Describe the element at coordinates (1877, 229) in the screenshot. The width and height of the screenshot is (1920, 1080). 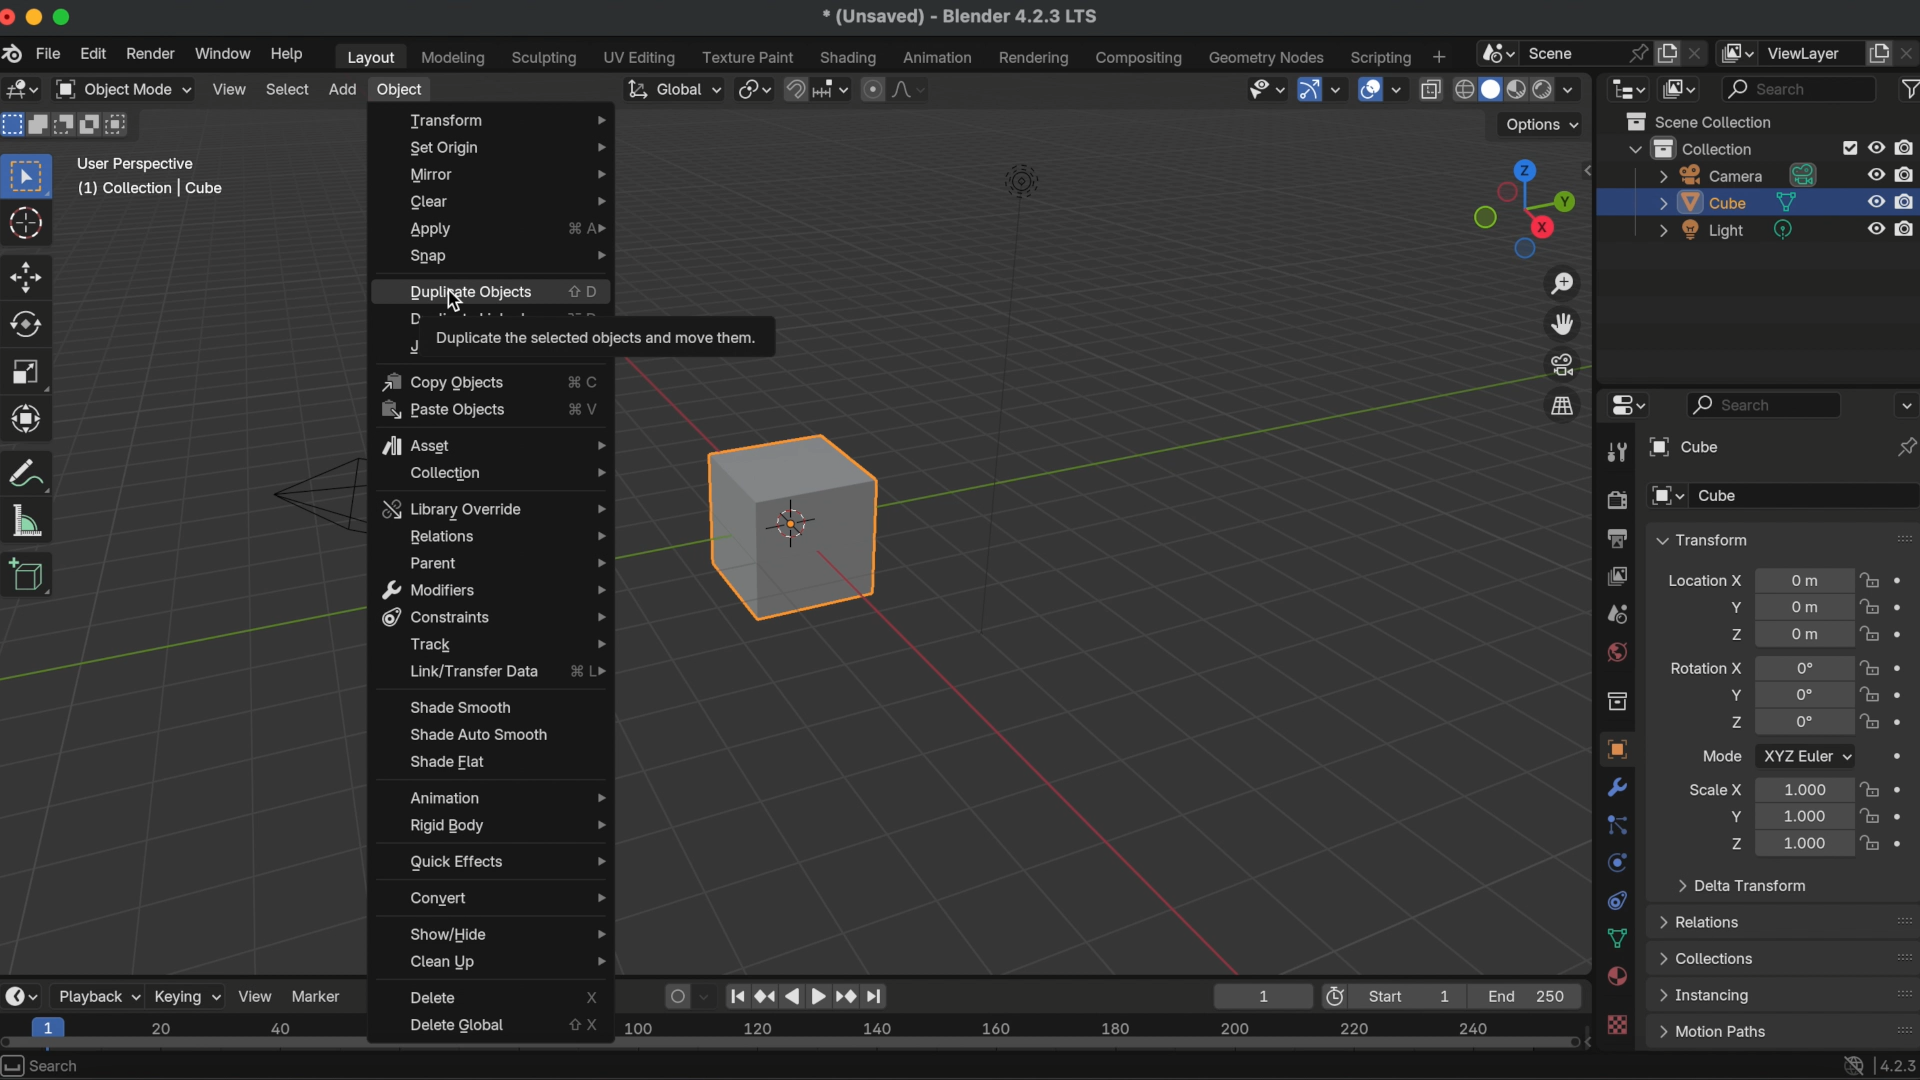
I see `hide in viewport` at that location.